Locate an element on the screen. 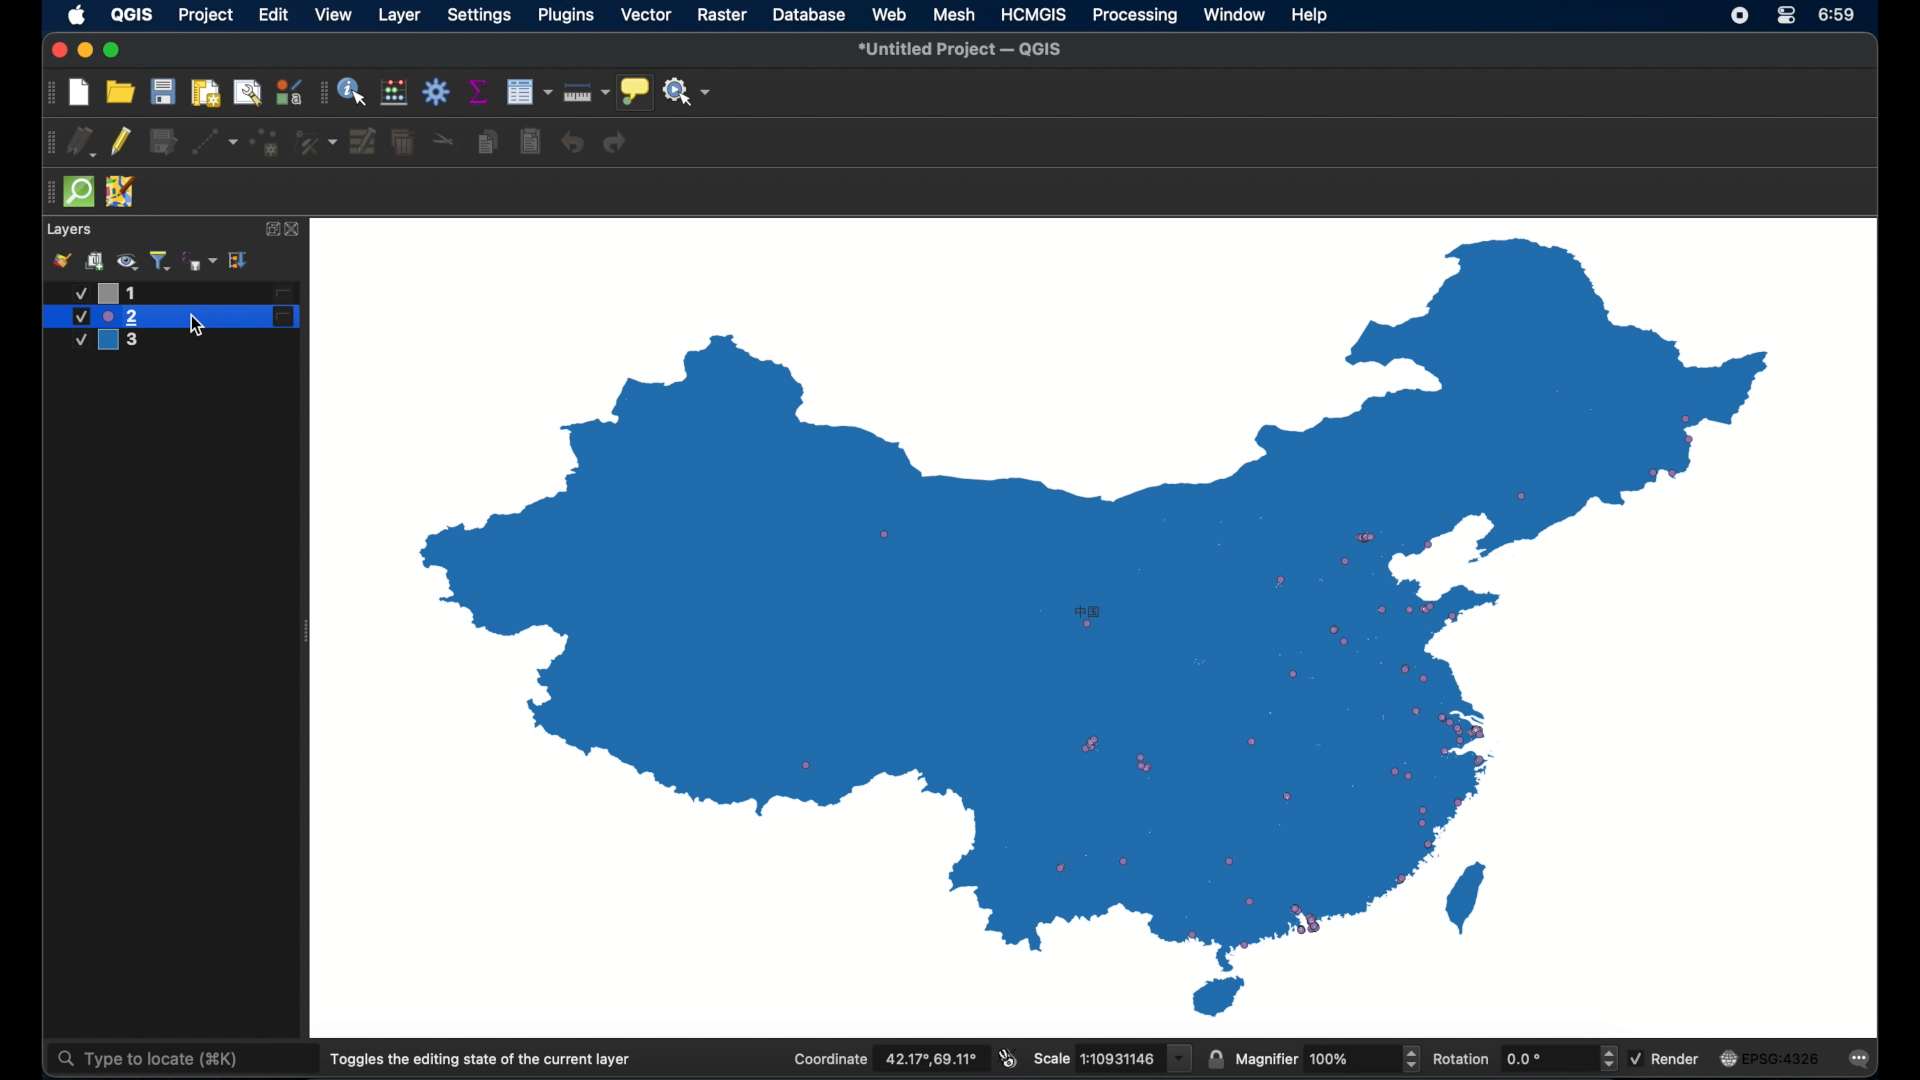  layer 1 is located at coordinates (180, 293).